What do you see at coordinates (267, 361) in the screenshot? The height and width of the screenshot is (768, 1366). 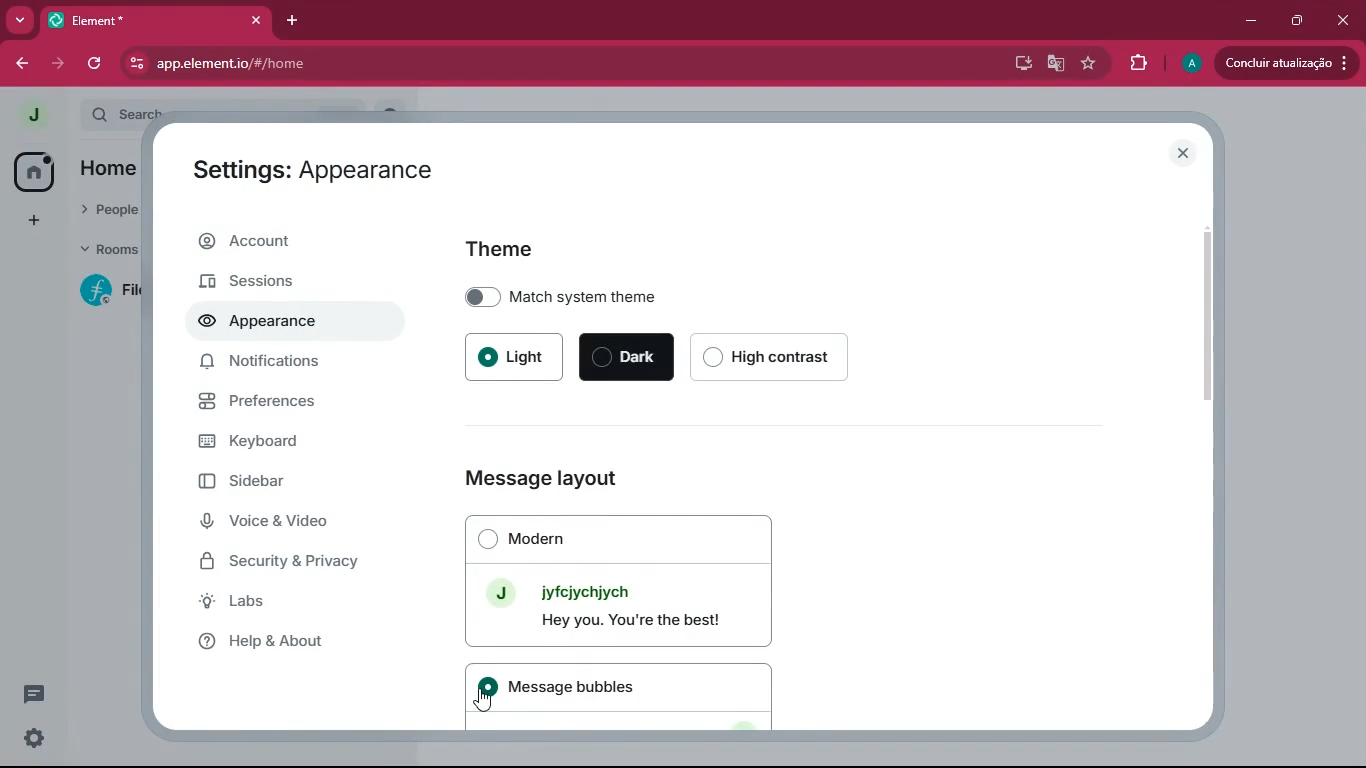 I see `Notifications` at bounding box center [267, 361].